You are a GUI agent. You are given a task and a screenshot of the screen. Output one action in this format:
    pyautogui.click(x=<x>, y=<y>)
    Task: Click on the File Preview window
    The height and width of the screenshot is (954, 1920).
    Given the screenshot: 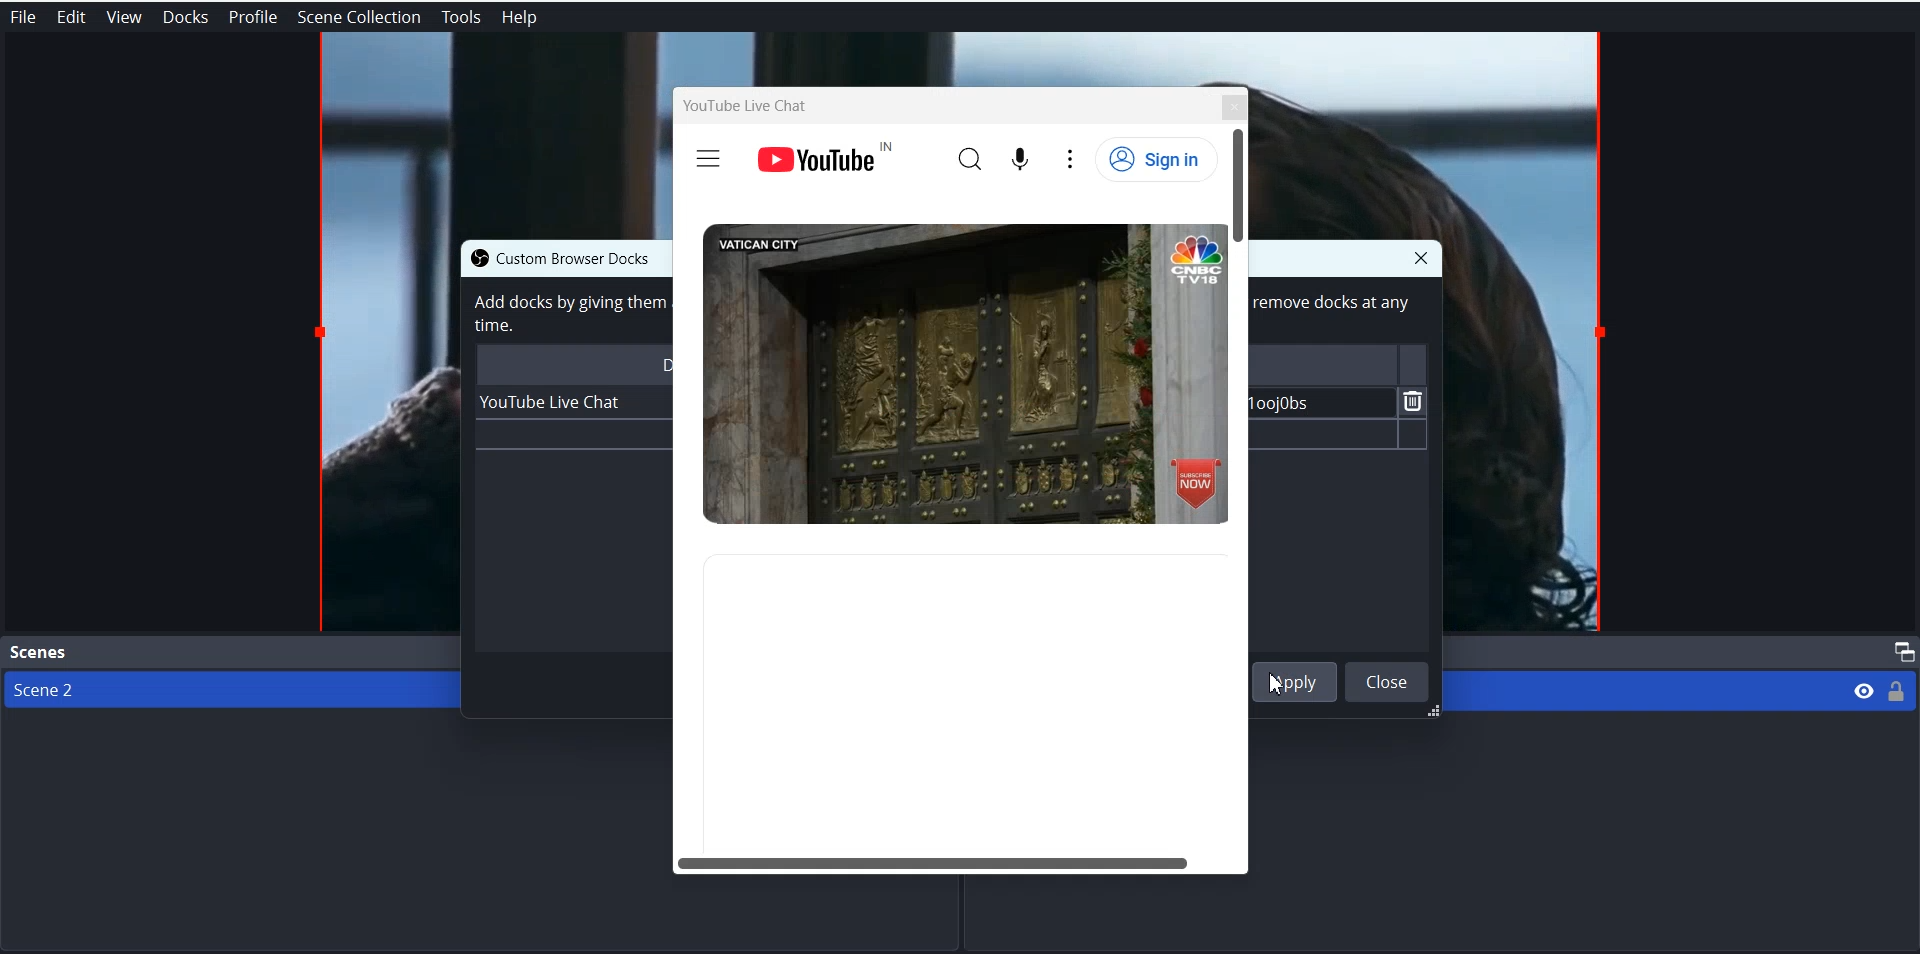 What is the action you would take?
    pyautogui.click(x=963, y=56)
    